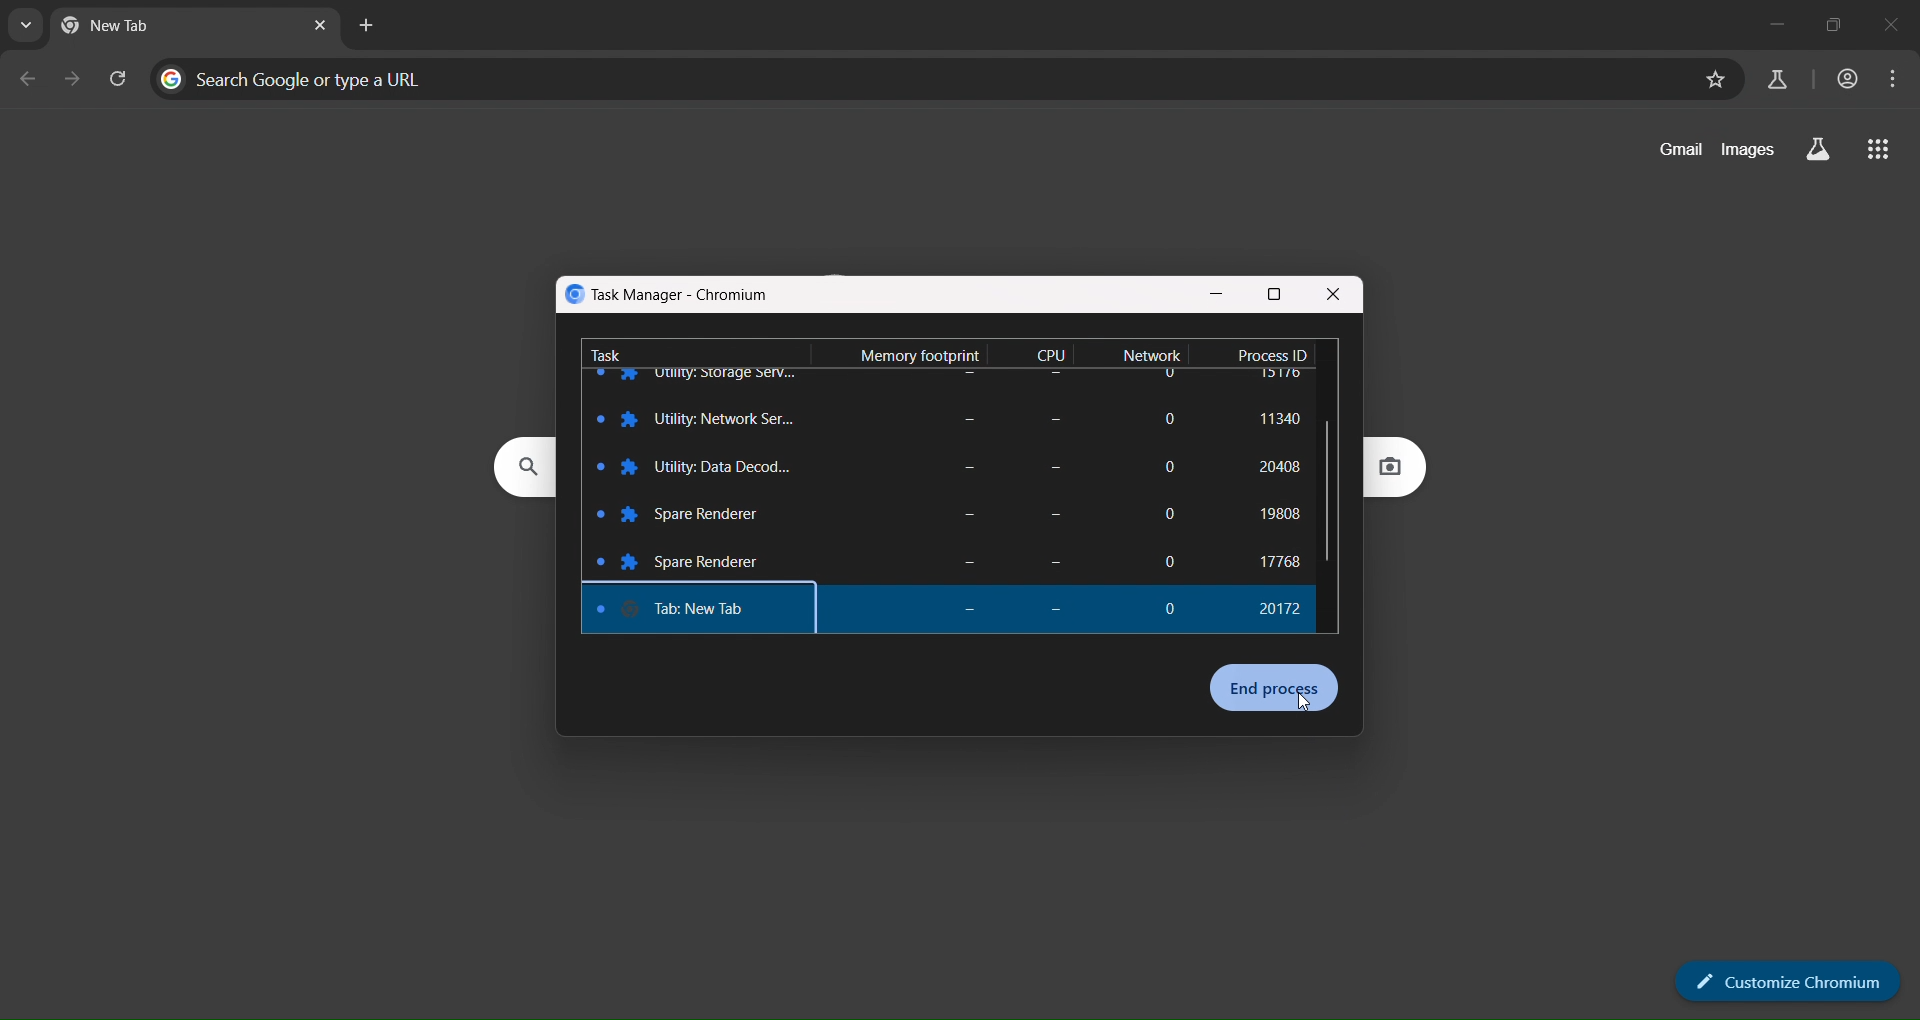  Describe the element at coordinates (1894, 82) in the screenshot. I see `menu` at that location.